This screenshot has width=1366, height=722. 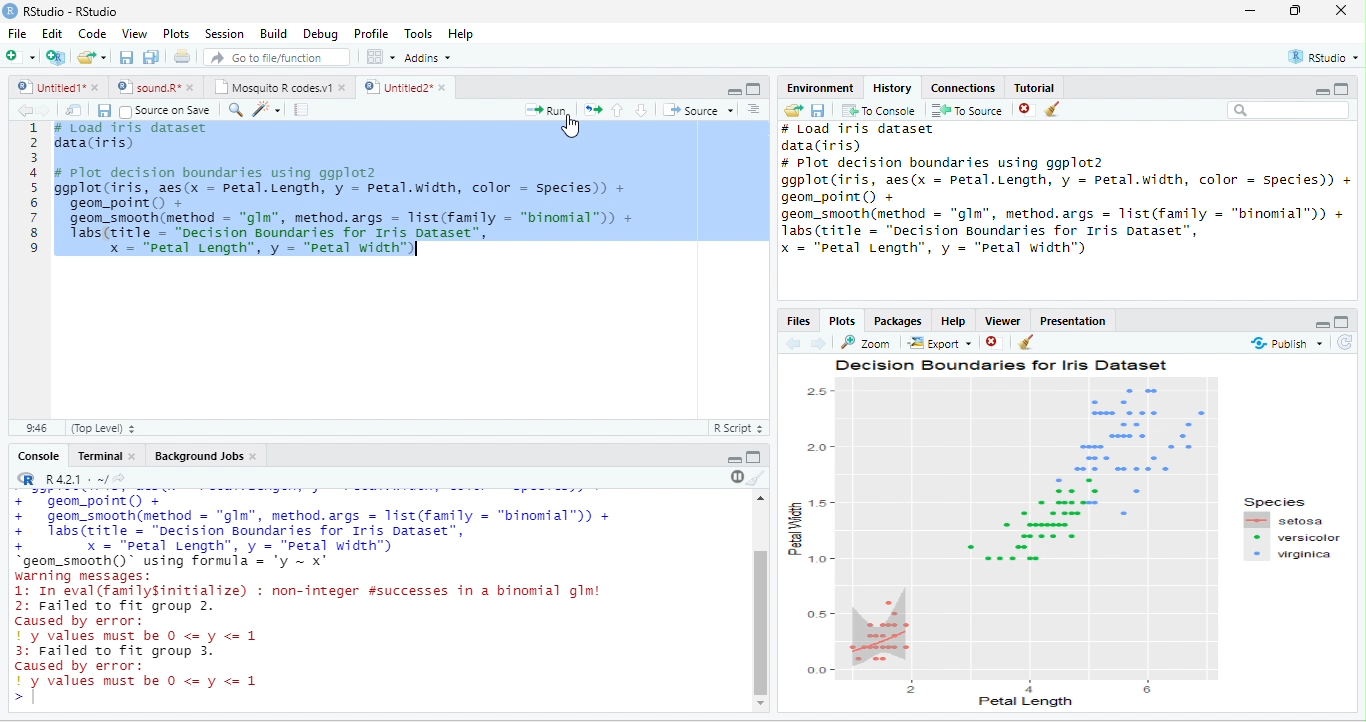 What do you see at coordinates (420, 34) in the screenshot?
I see `Tools` at bounding box center [420, 34].